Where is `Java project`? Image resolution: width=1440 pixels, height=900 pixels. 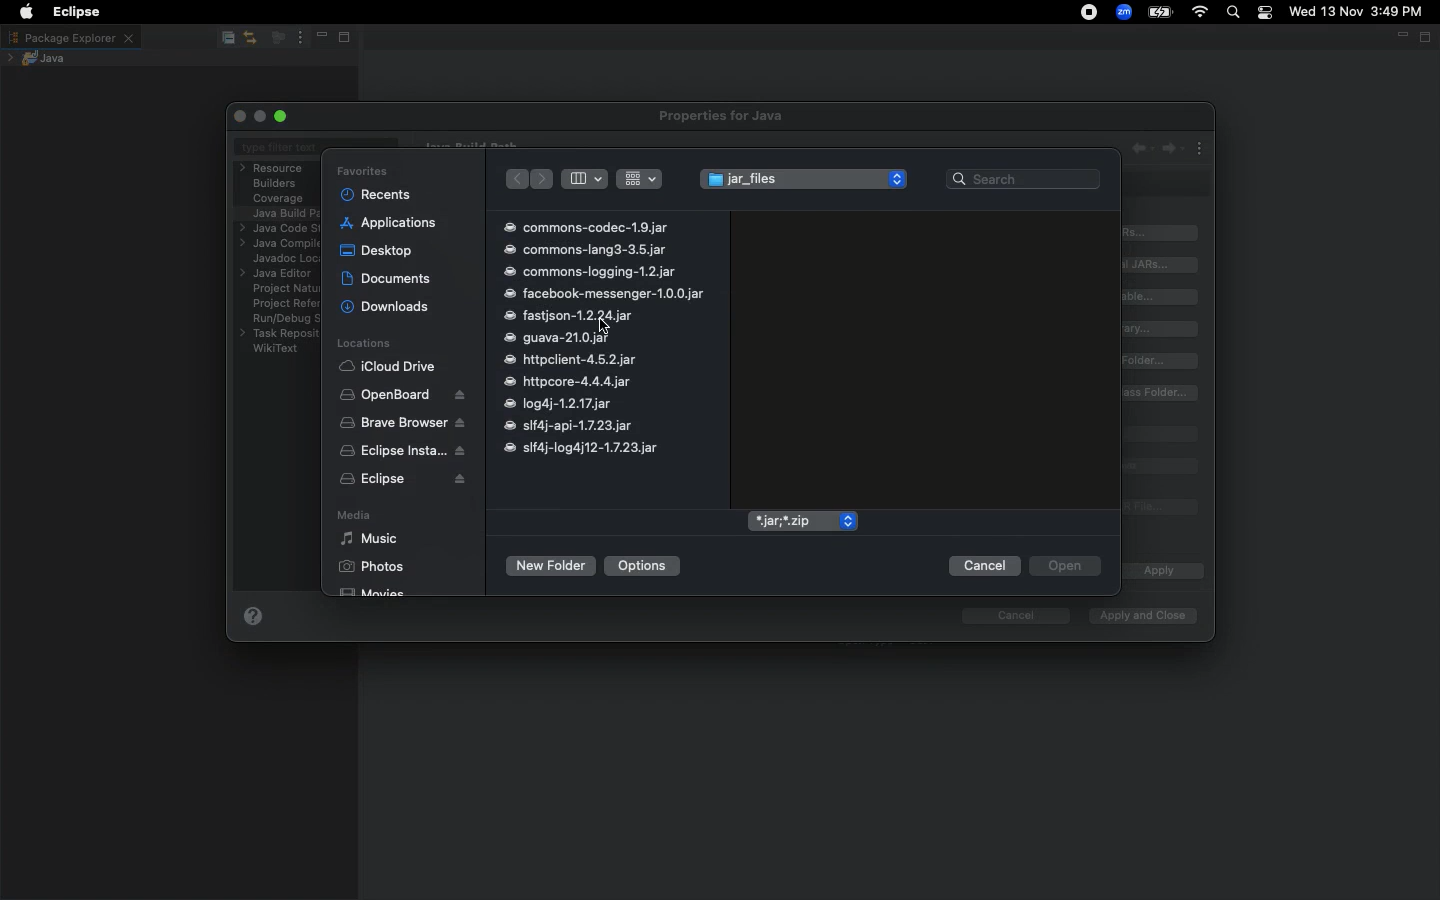 Java project is located at coordinates (41, 58).